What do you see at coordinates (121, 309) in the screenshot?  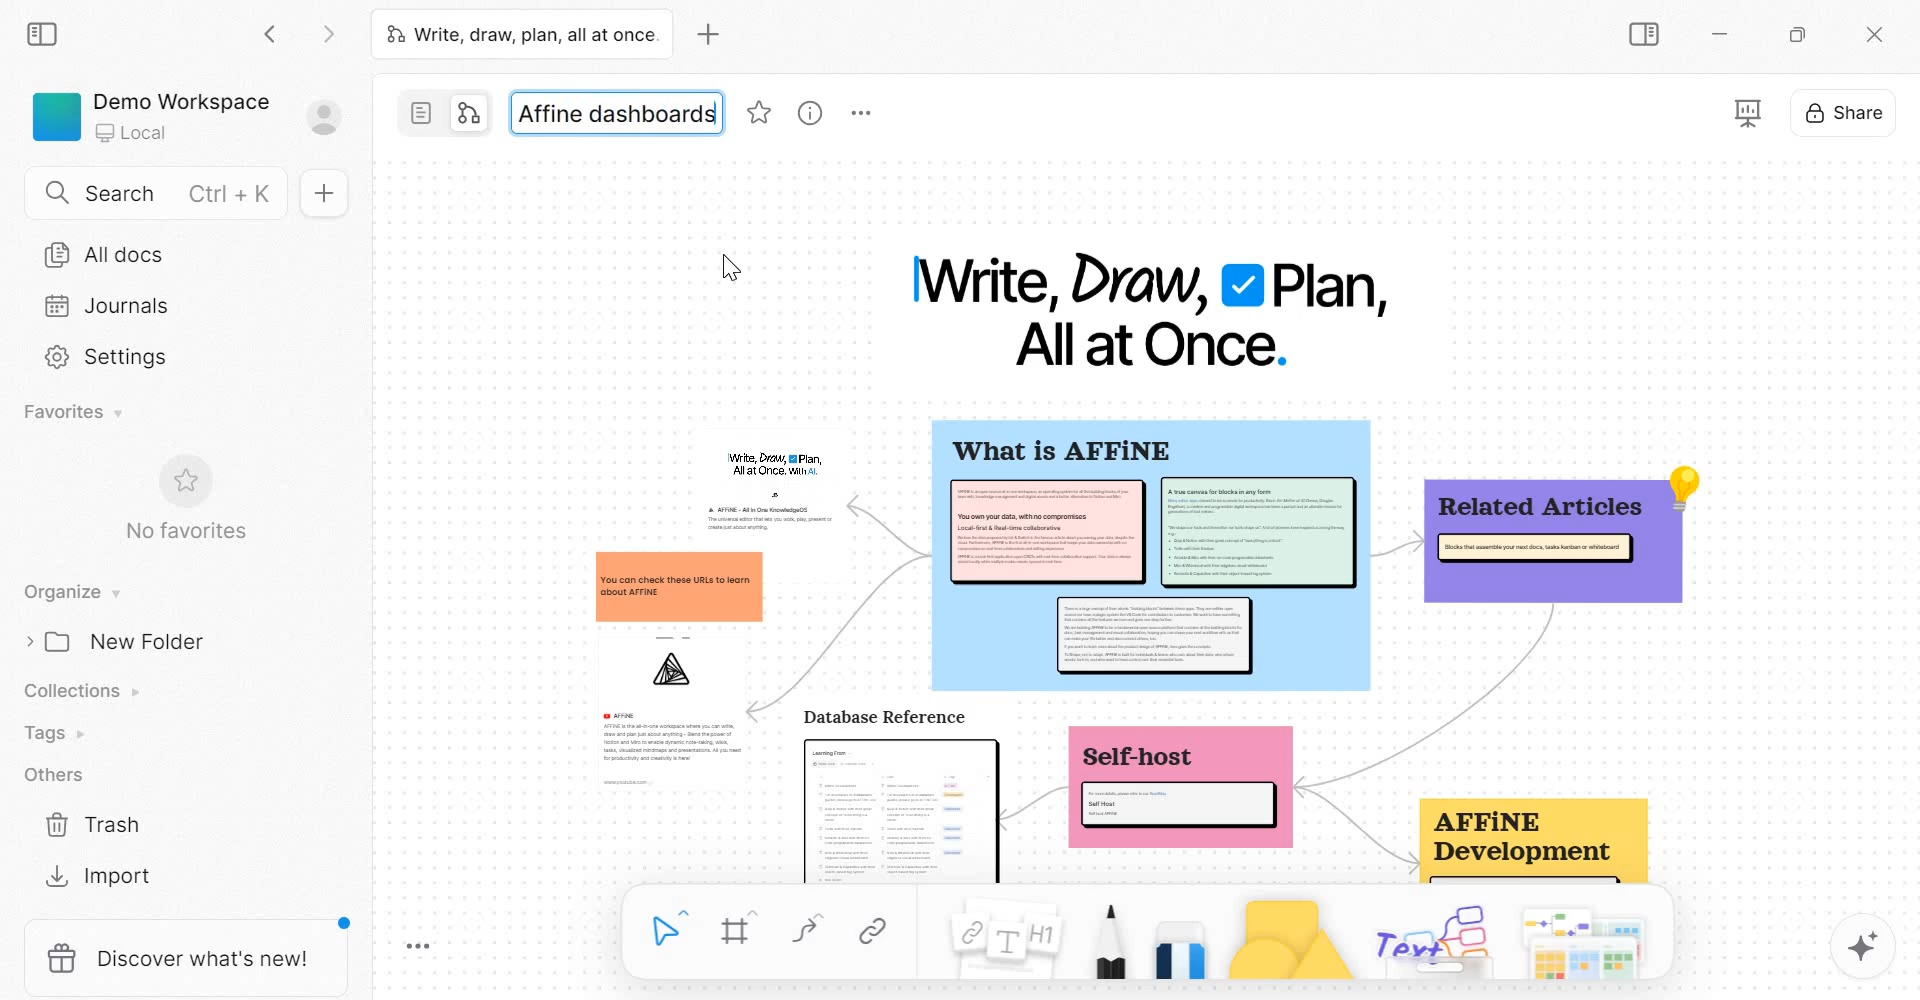 I see `Journals` at bounding box center [121, 309].